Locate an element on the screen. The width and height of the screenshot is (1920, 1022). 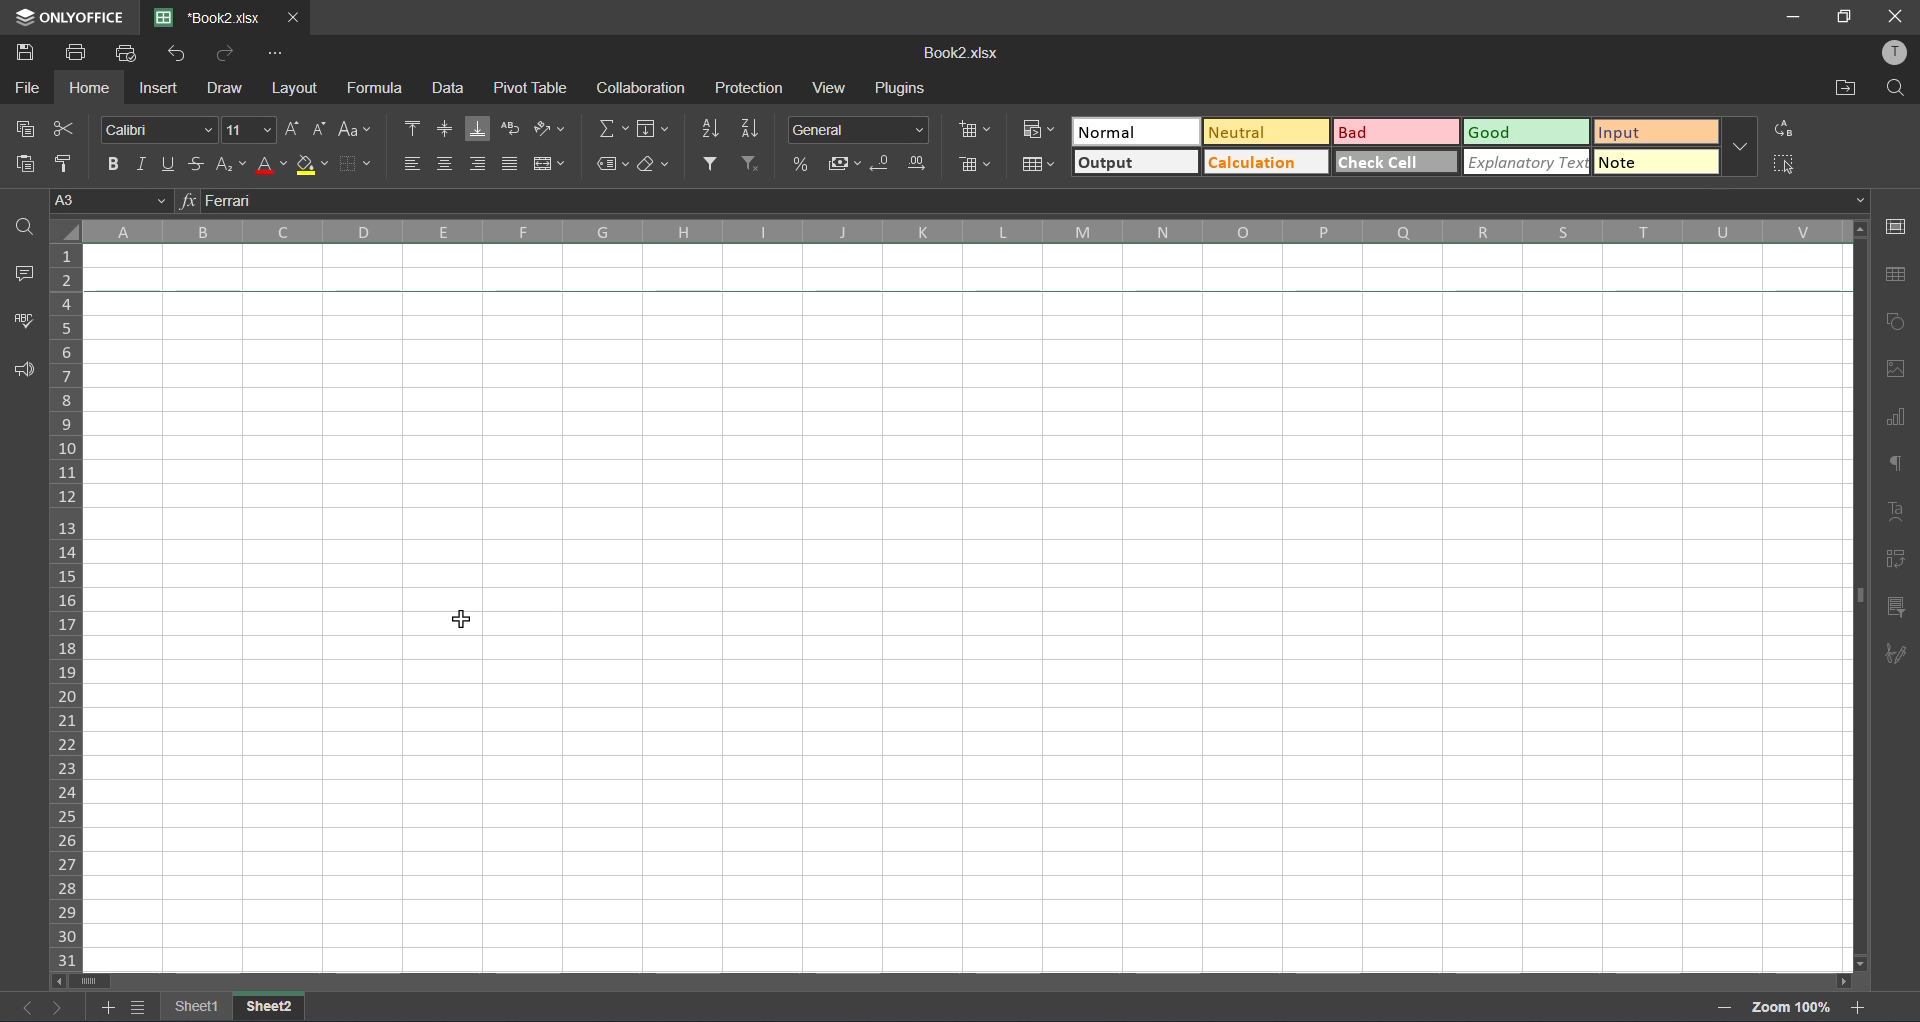
spellcheck is located at coordinates (20, 326).